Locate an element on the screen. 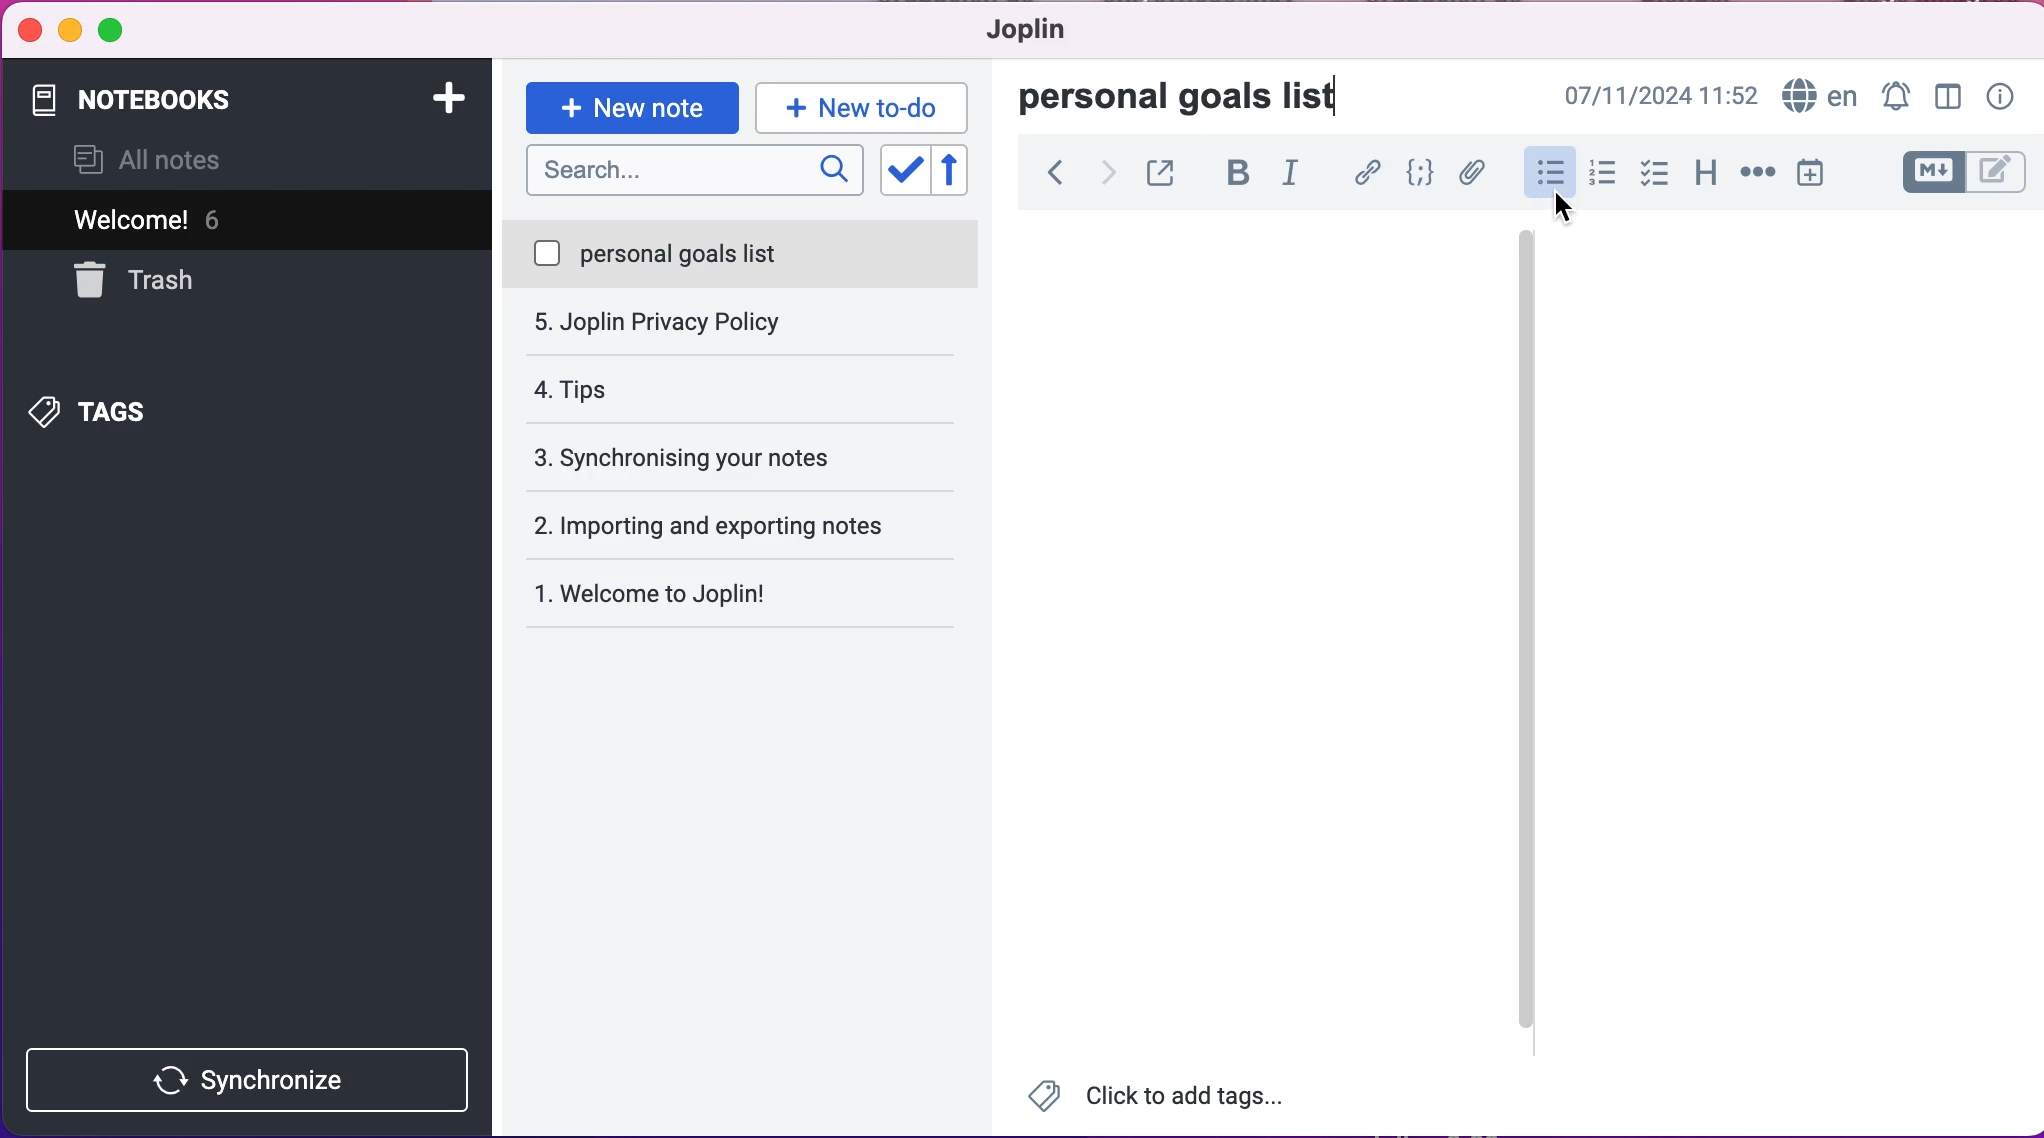 The height and width of the screenshot is (1138, 2044). set alarm is located at coordinates (1892, 93).